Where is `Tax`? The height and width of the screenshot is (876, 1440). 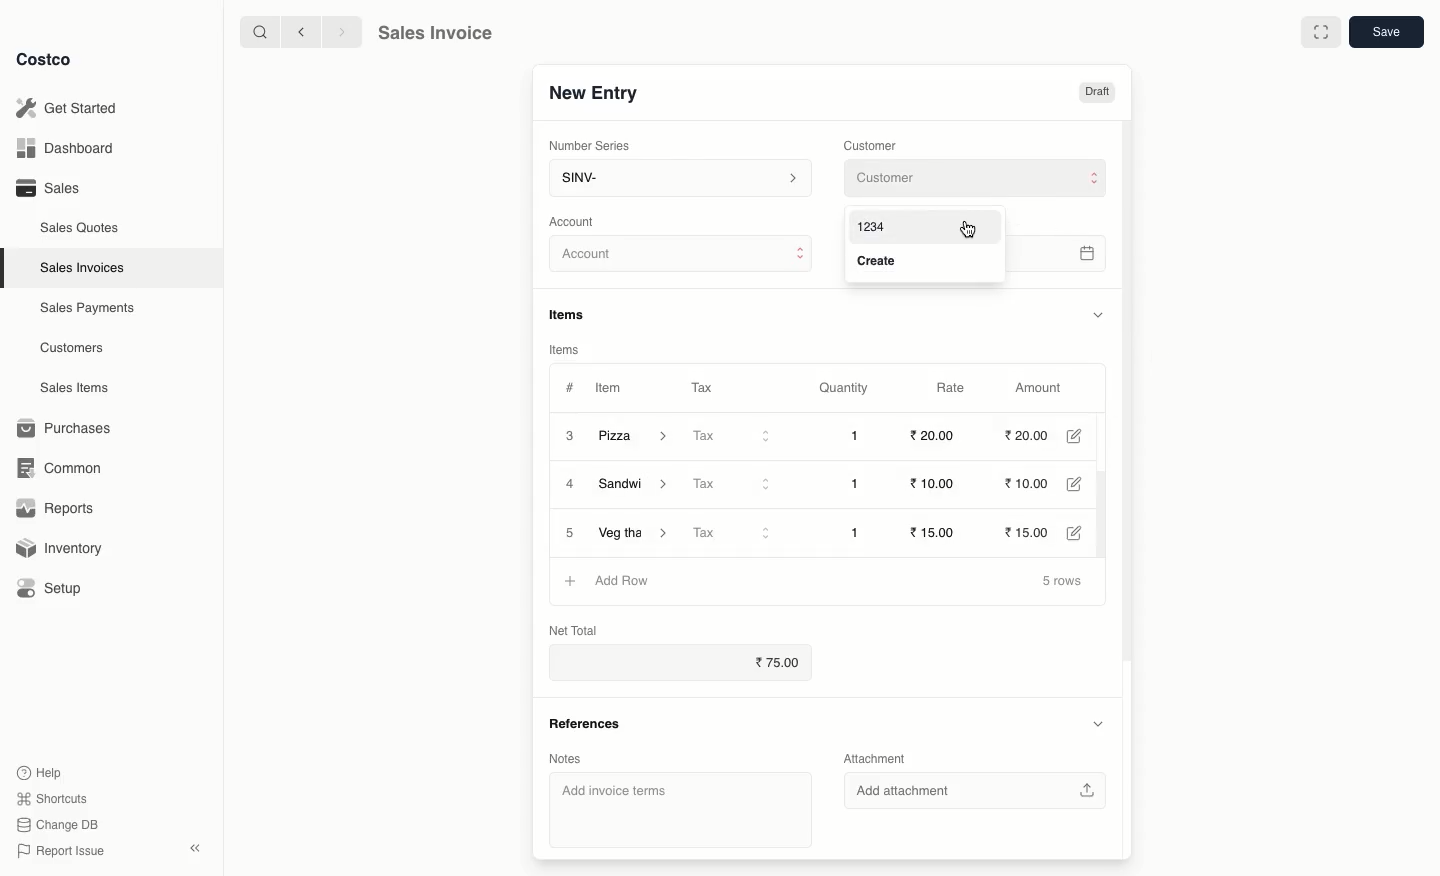
Tax is located at coordinates (733, 483).